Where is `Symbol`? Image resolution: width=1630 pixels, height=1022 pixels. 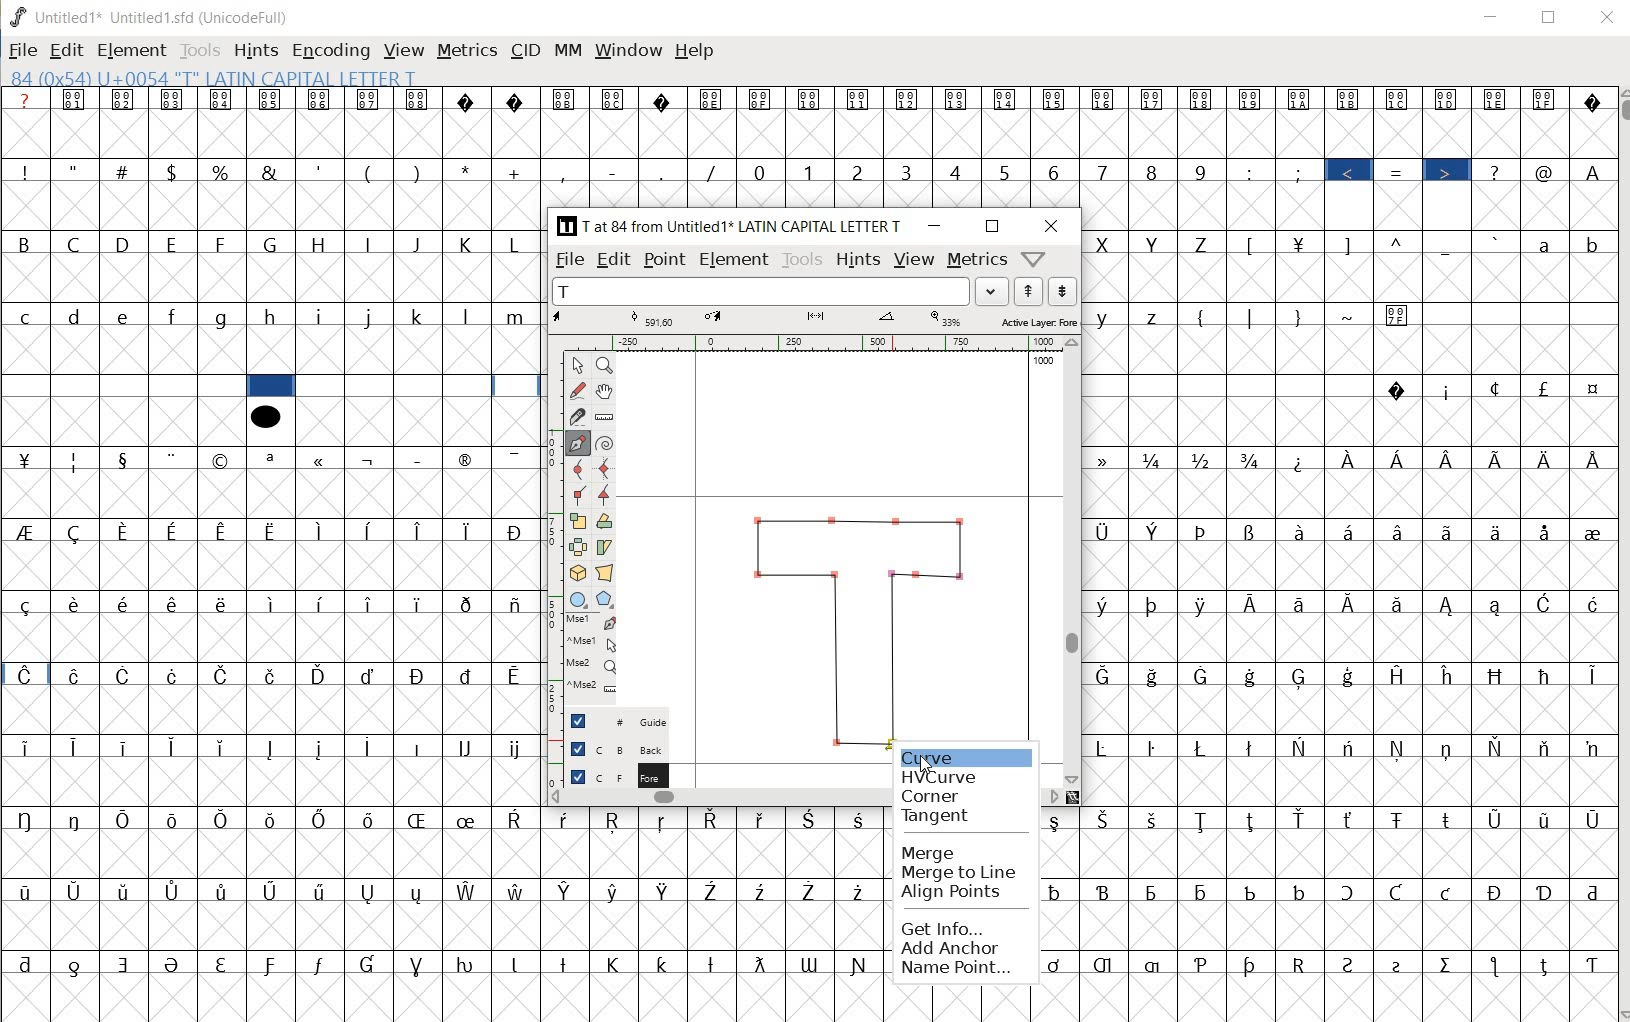
Symbol is located at coordinates (1448, 605).